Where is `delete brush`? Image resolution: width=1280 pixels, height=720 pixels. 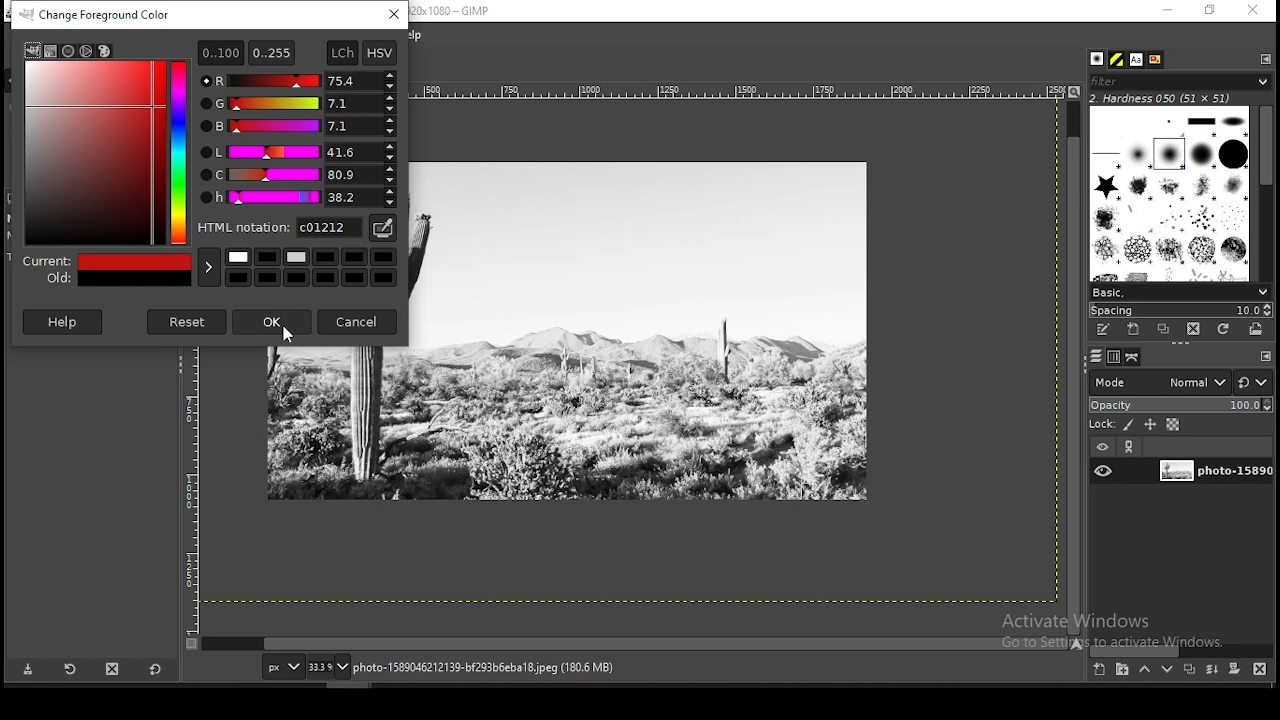 delete brush is located at coordinates (1193, 330).